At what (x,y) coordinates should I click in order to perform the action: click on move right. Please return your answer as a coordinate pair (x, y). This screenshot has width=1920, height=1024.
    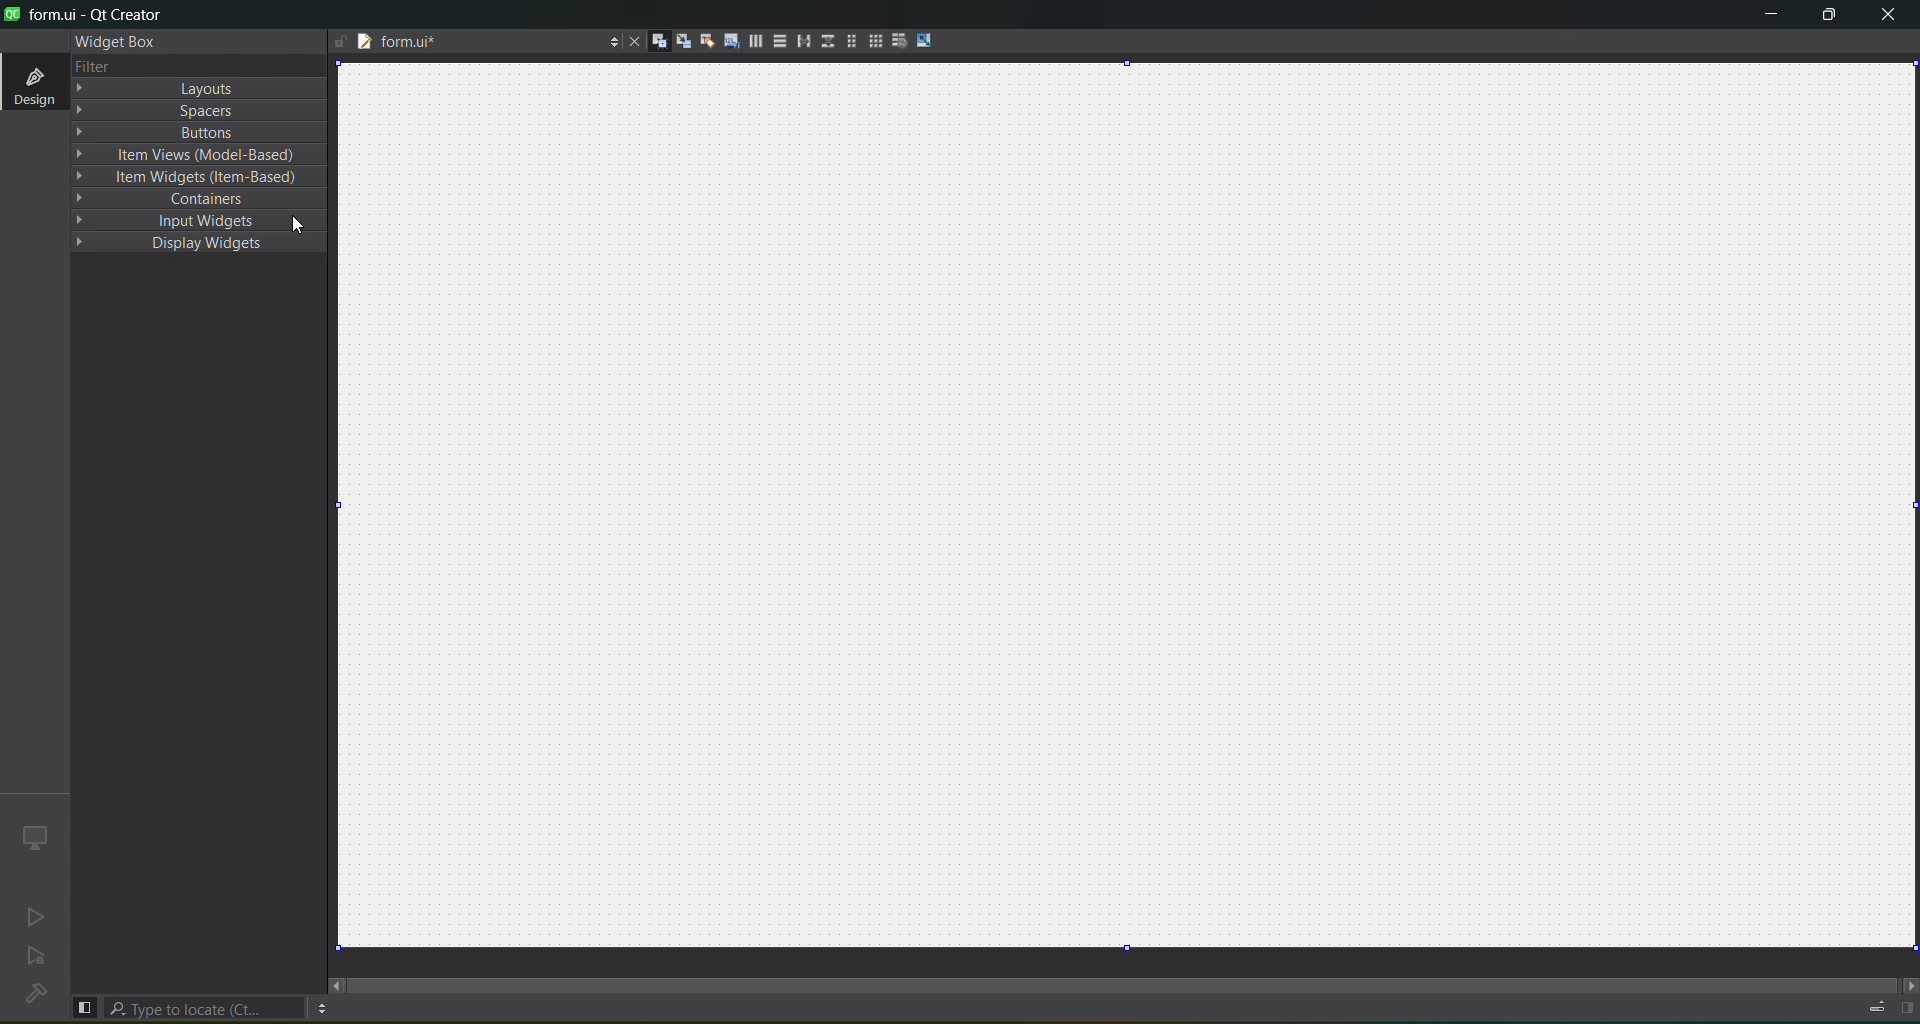
    Looking at the image, I should click on (1907, 982).